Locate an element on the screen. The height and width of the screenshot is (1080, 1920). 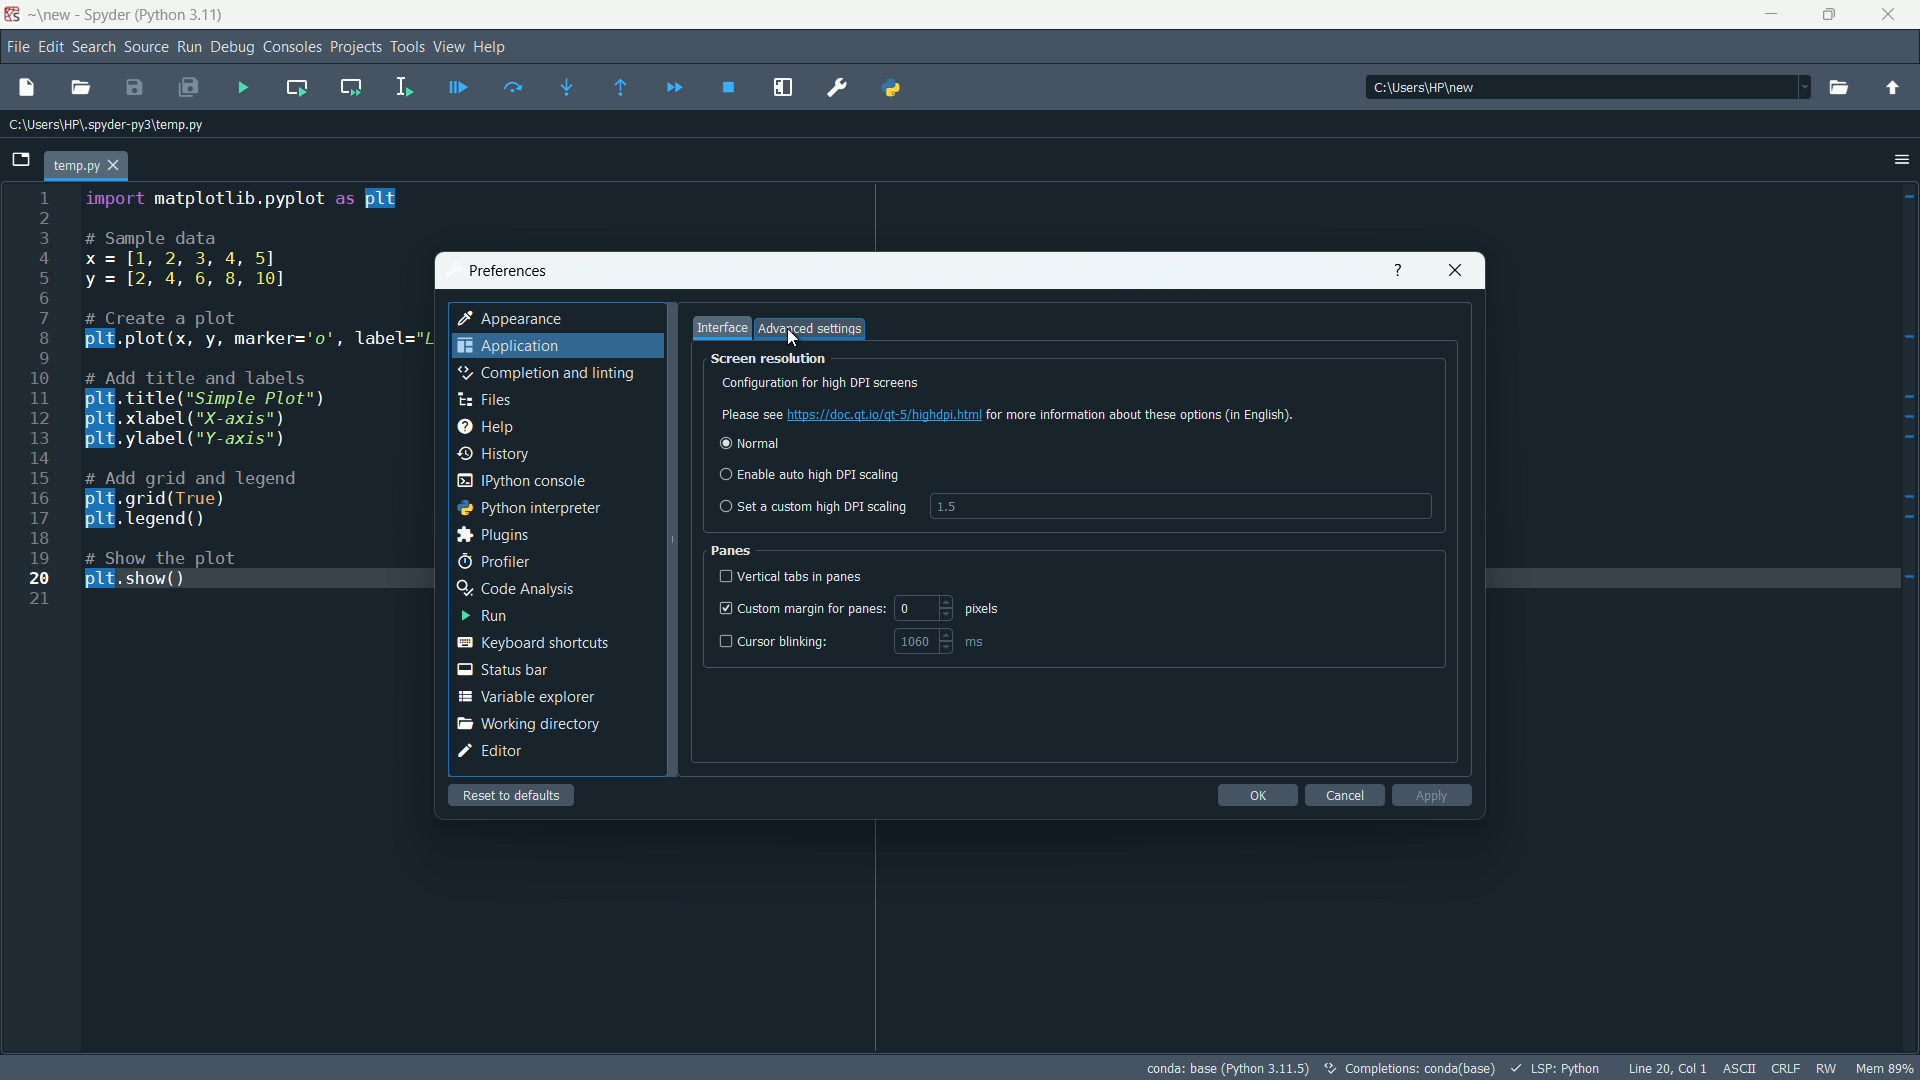
directory is located at coordinates (1587, 86).